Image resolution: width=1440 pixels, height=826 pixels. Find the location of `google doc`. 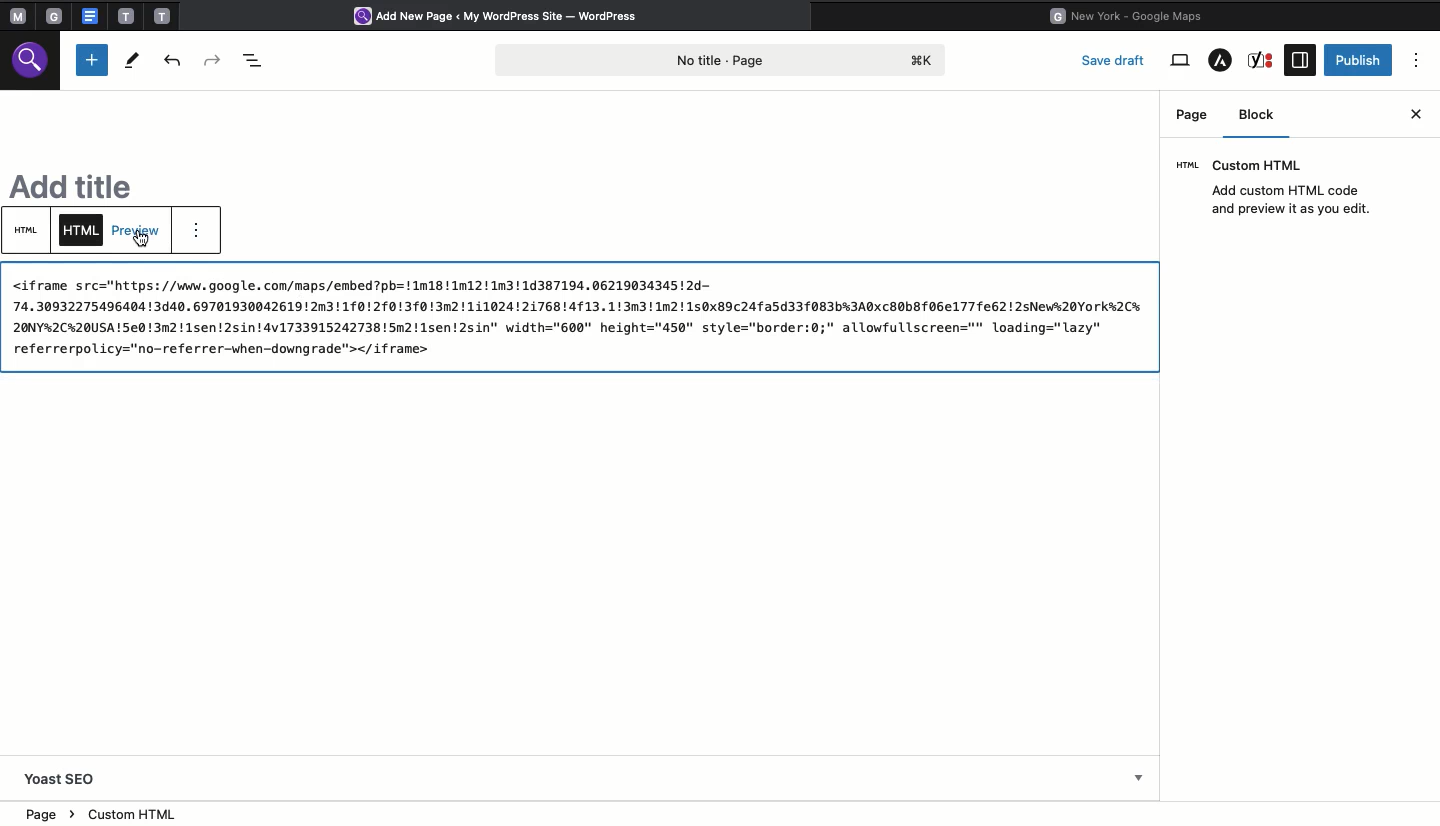

google doc is located at coordinates (89, 15).